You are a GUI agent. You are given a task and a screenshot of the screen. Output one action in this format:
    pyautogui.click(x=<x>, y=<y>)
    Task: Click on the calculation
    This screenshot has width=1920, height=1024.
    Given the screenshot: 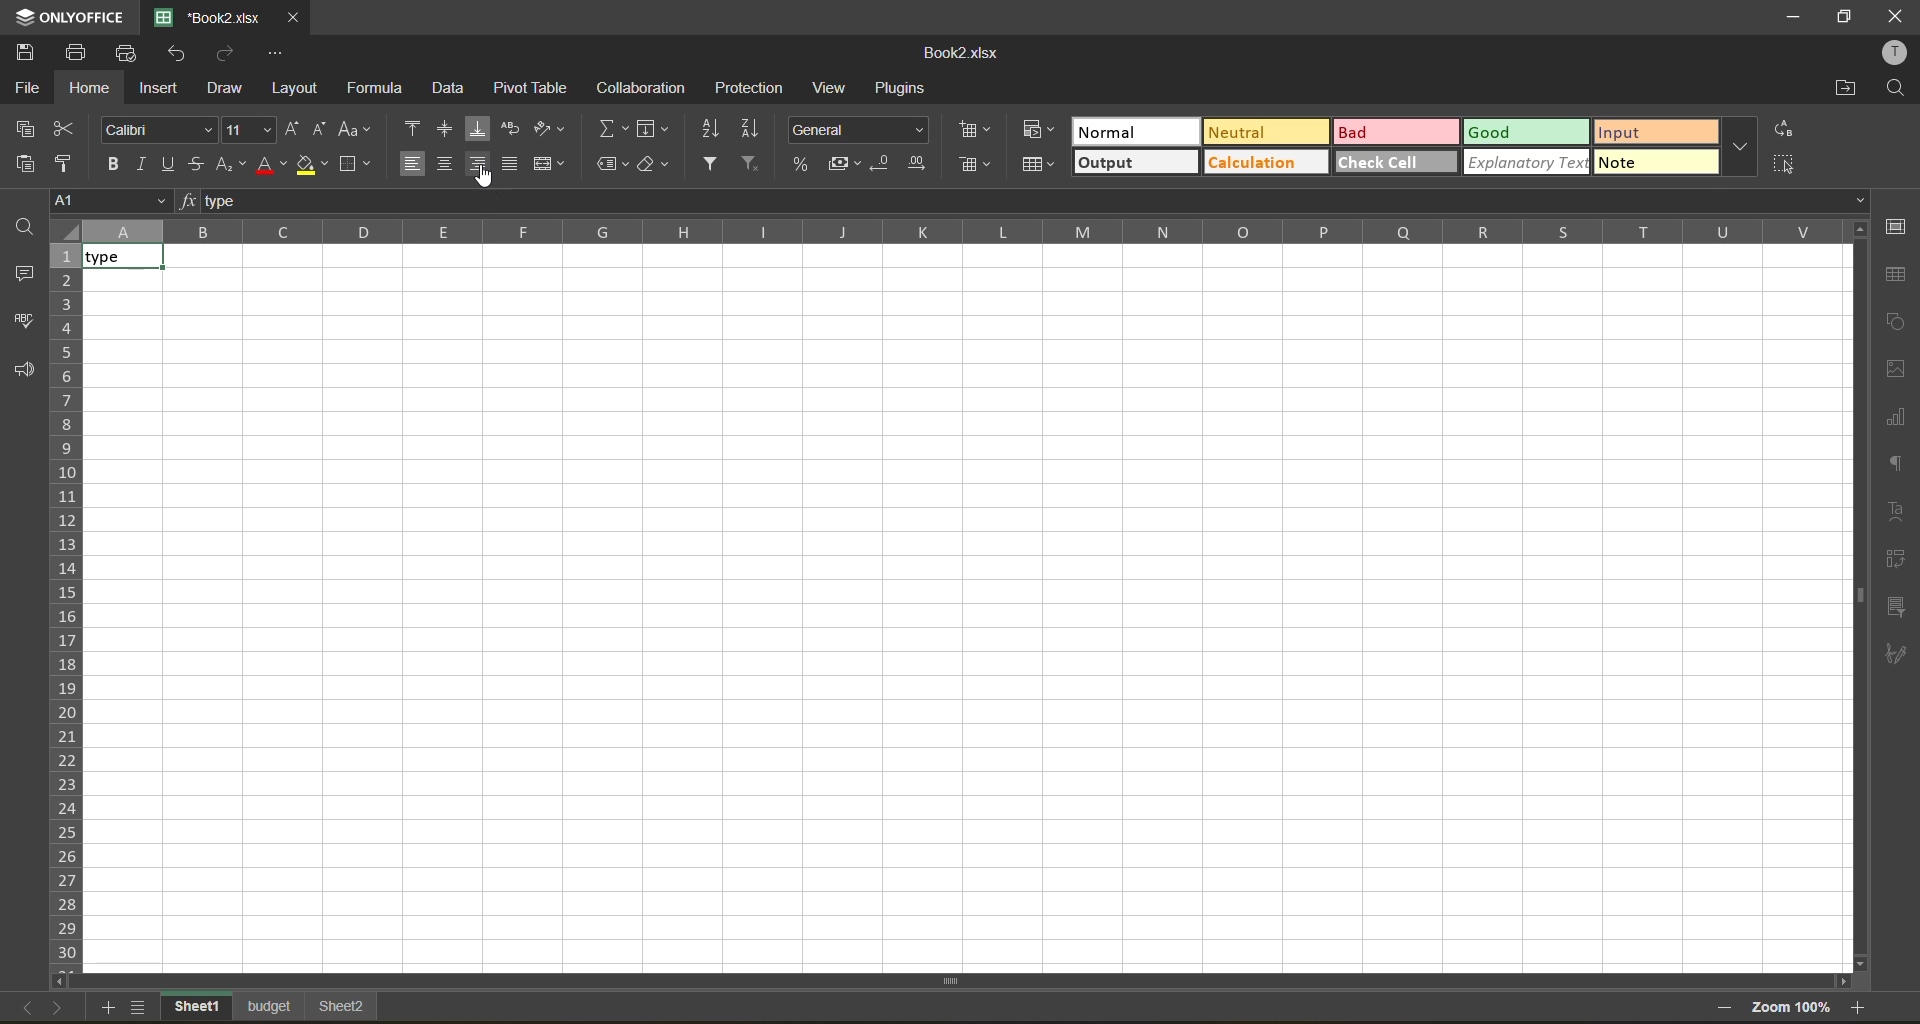 What is the action you would take?
    pyautogui.click(x=1267, y=165)
    